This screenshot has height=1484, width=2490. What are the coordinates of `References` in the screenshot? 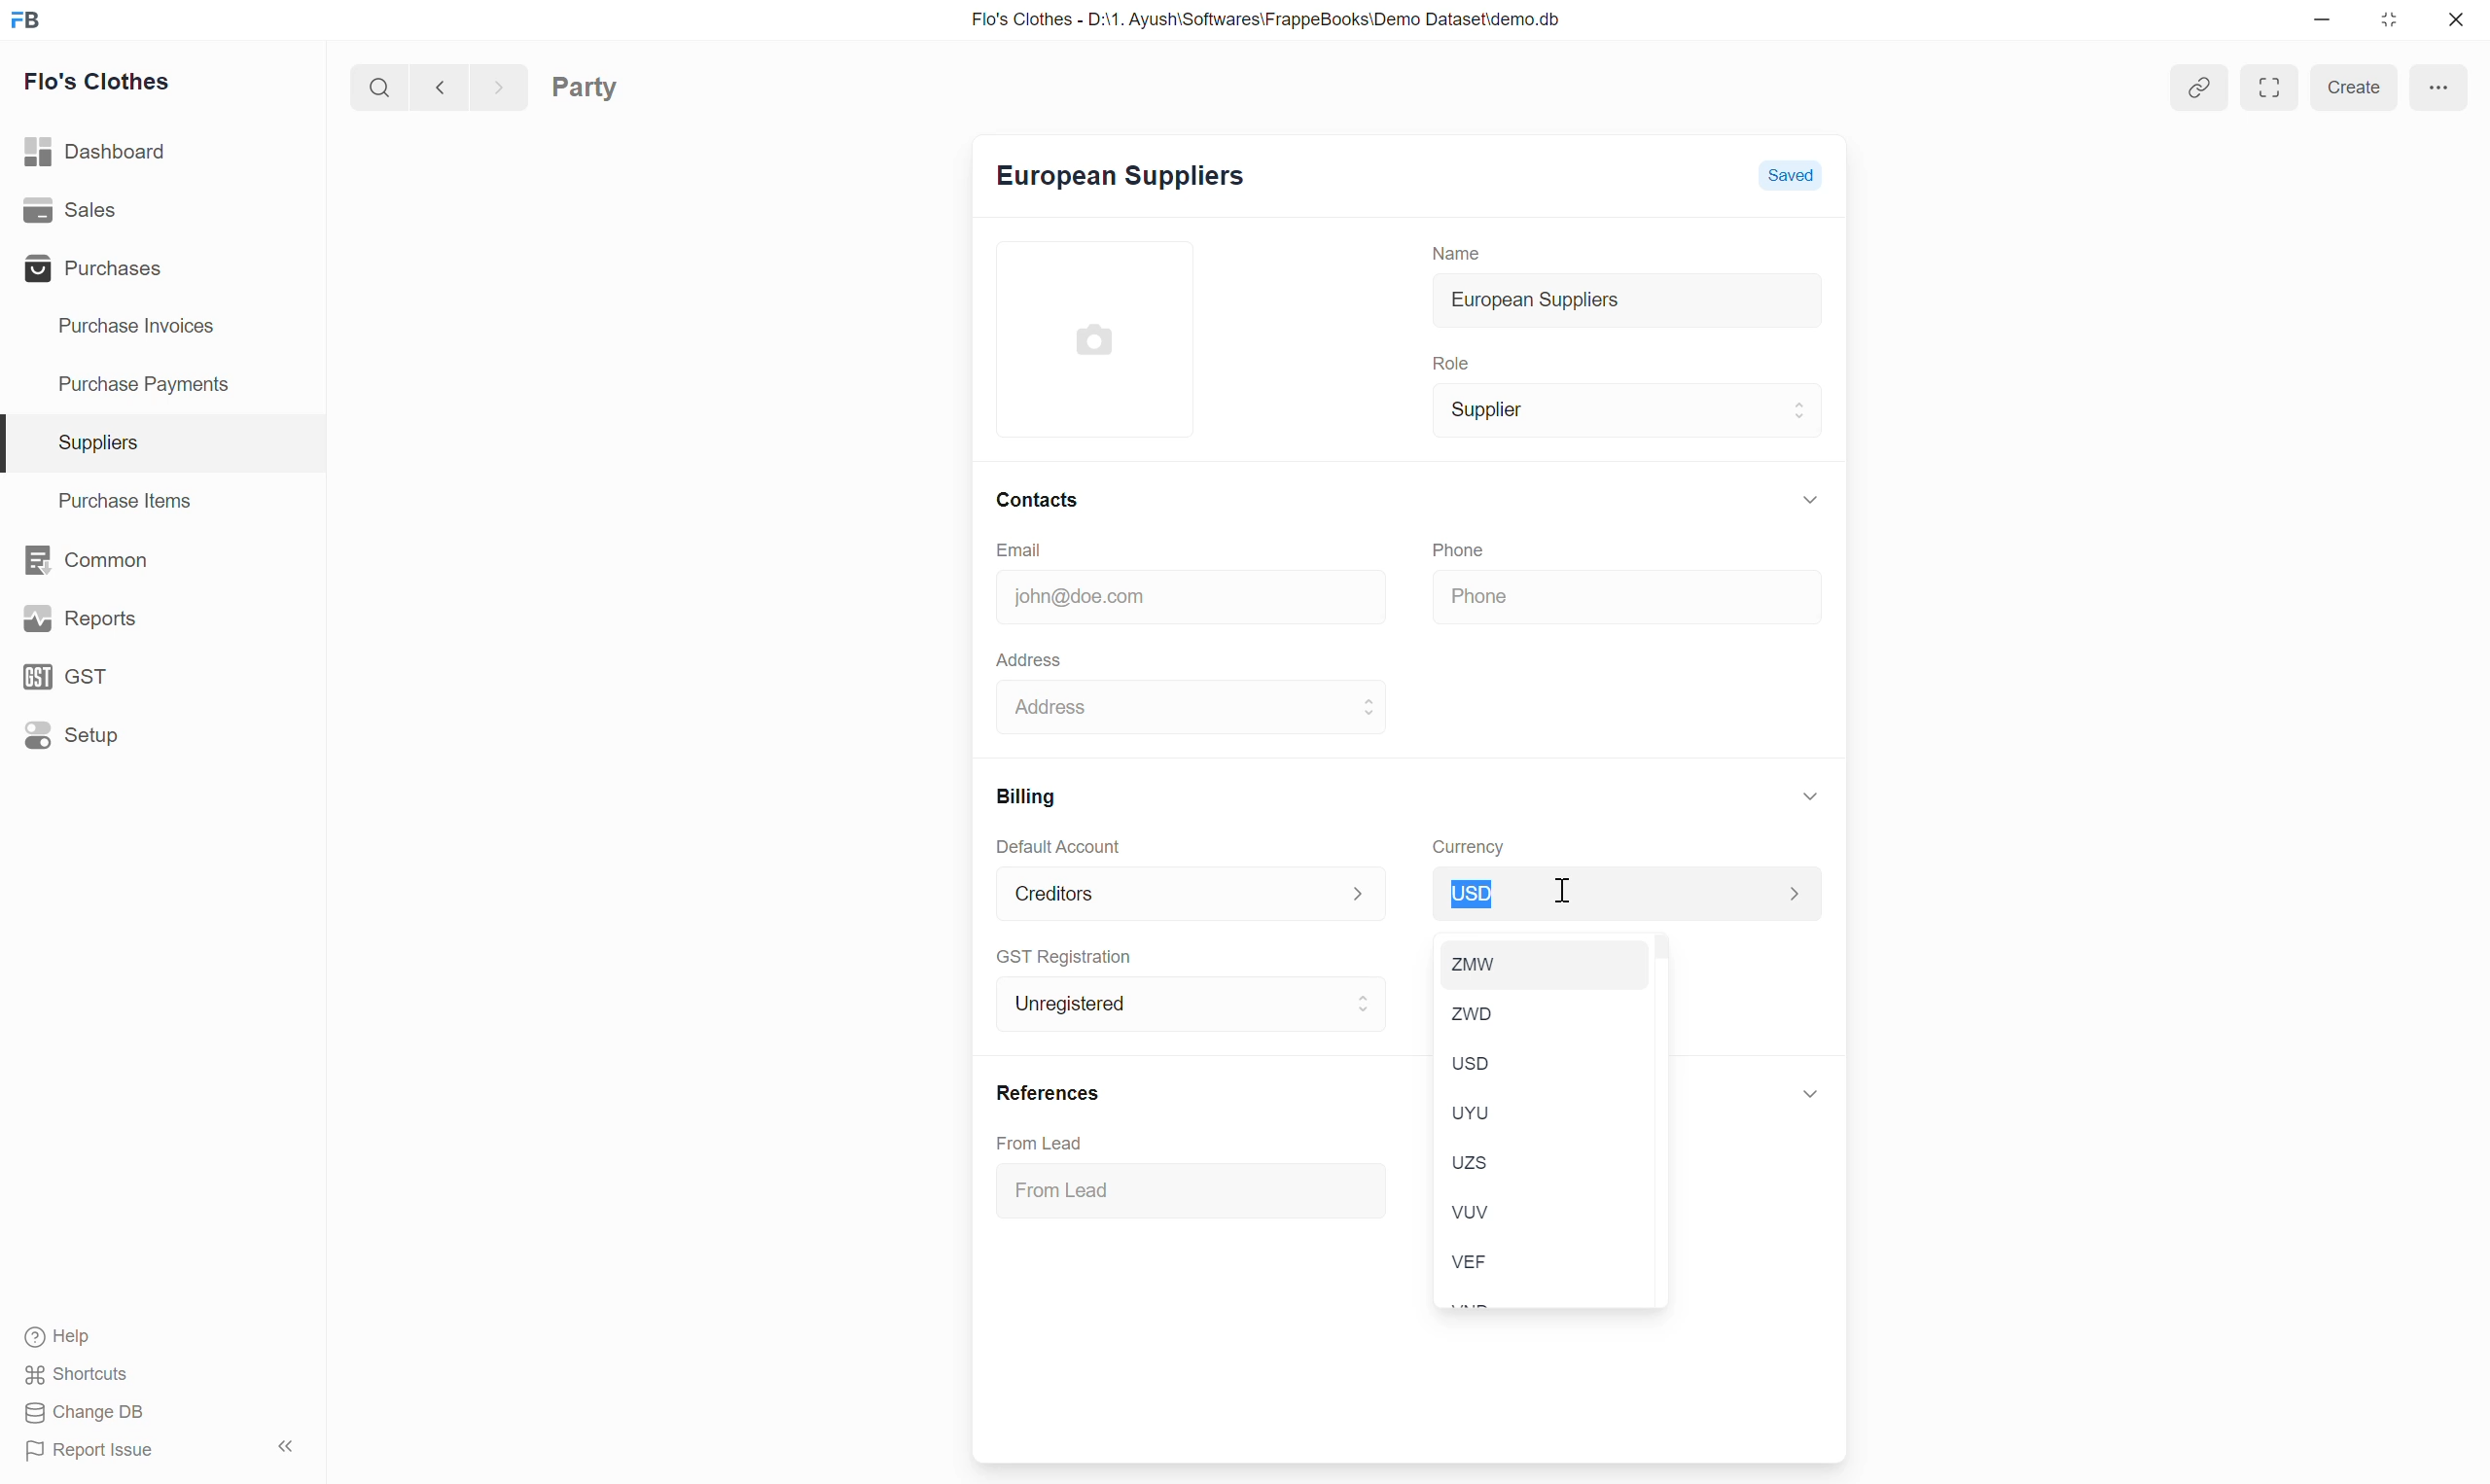 It's located at (1040, 1092).